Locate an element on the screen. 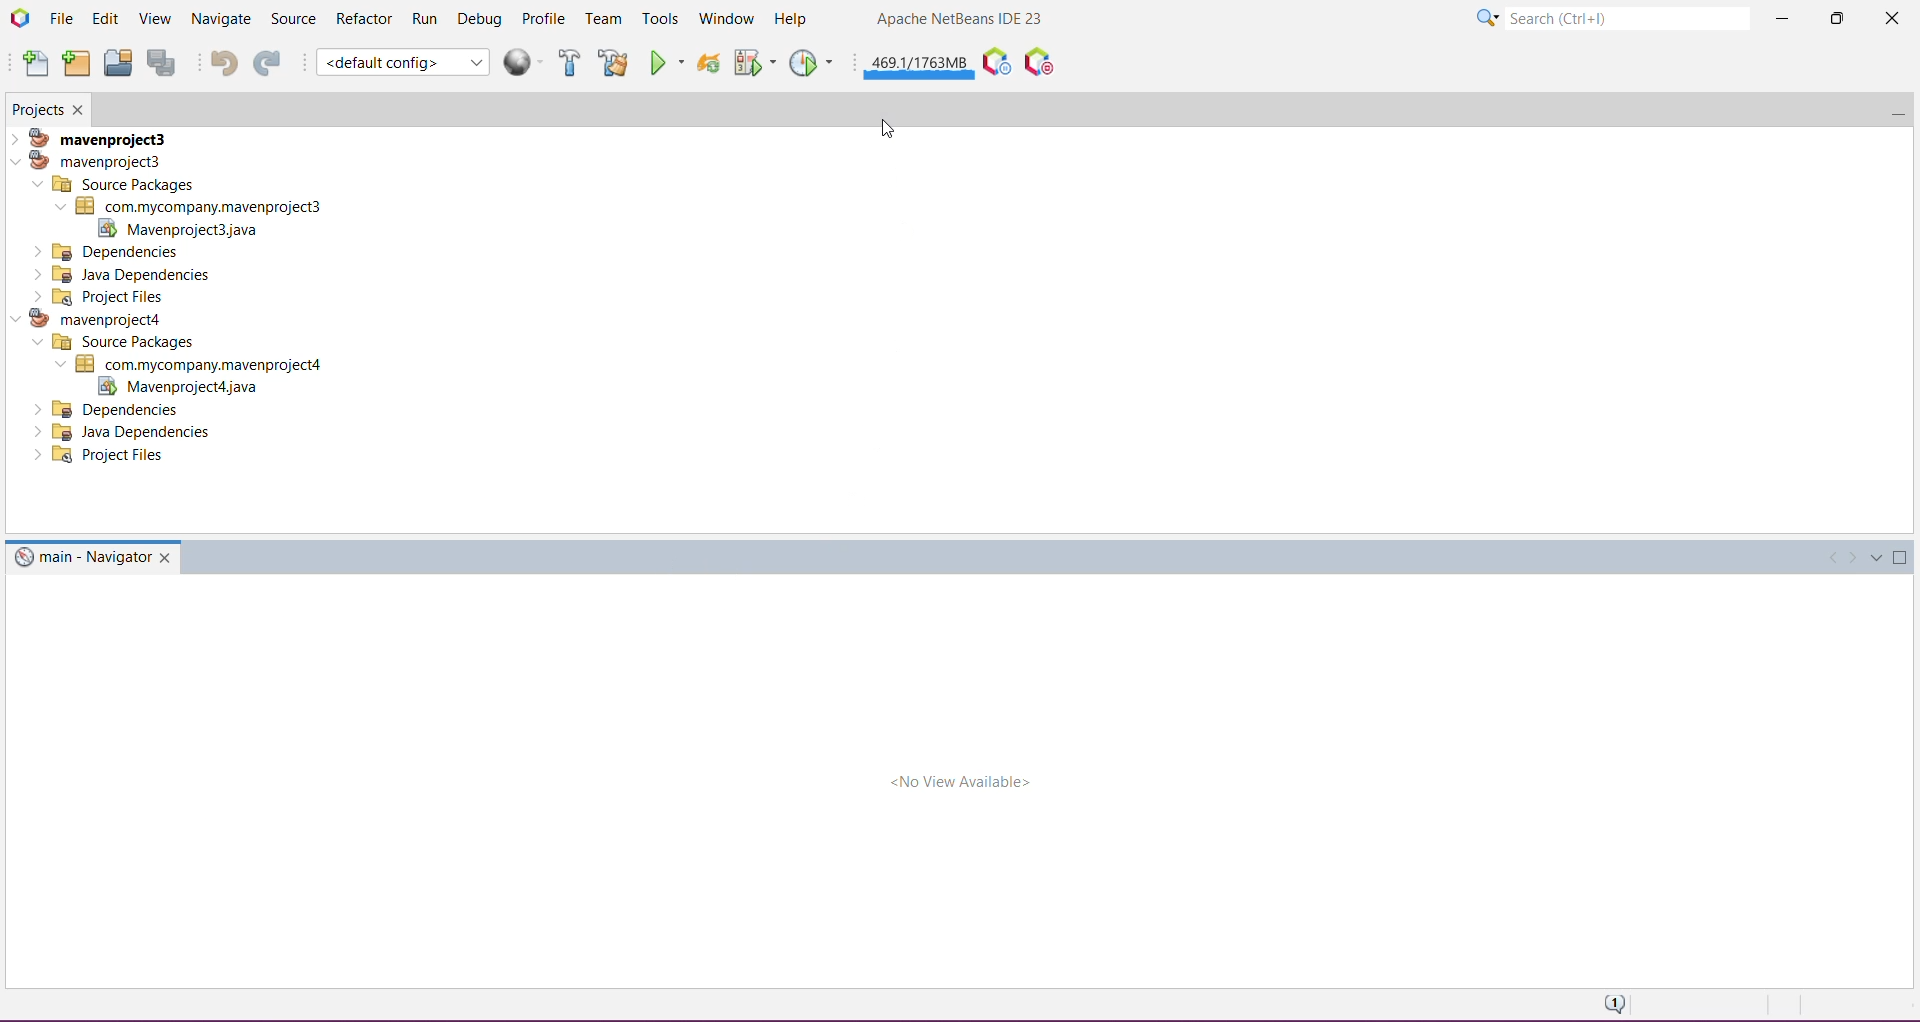 The height and width of the screenshot is (1022, 1920). mavenproject4 is located at coordinates (96, 318).